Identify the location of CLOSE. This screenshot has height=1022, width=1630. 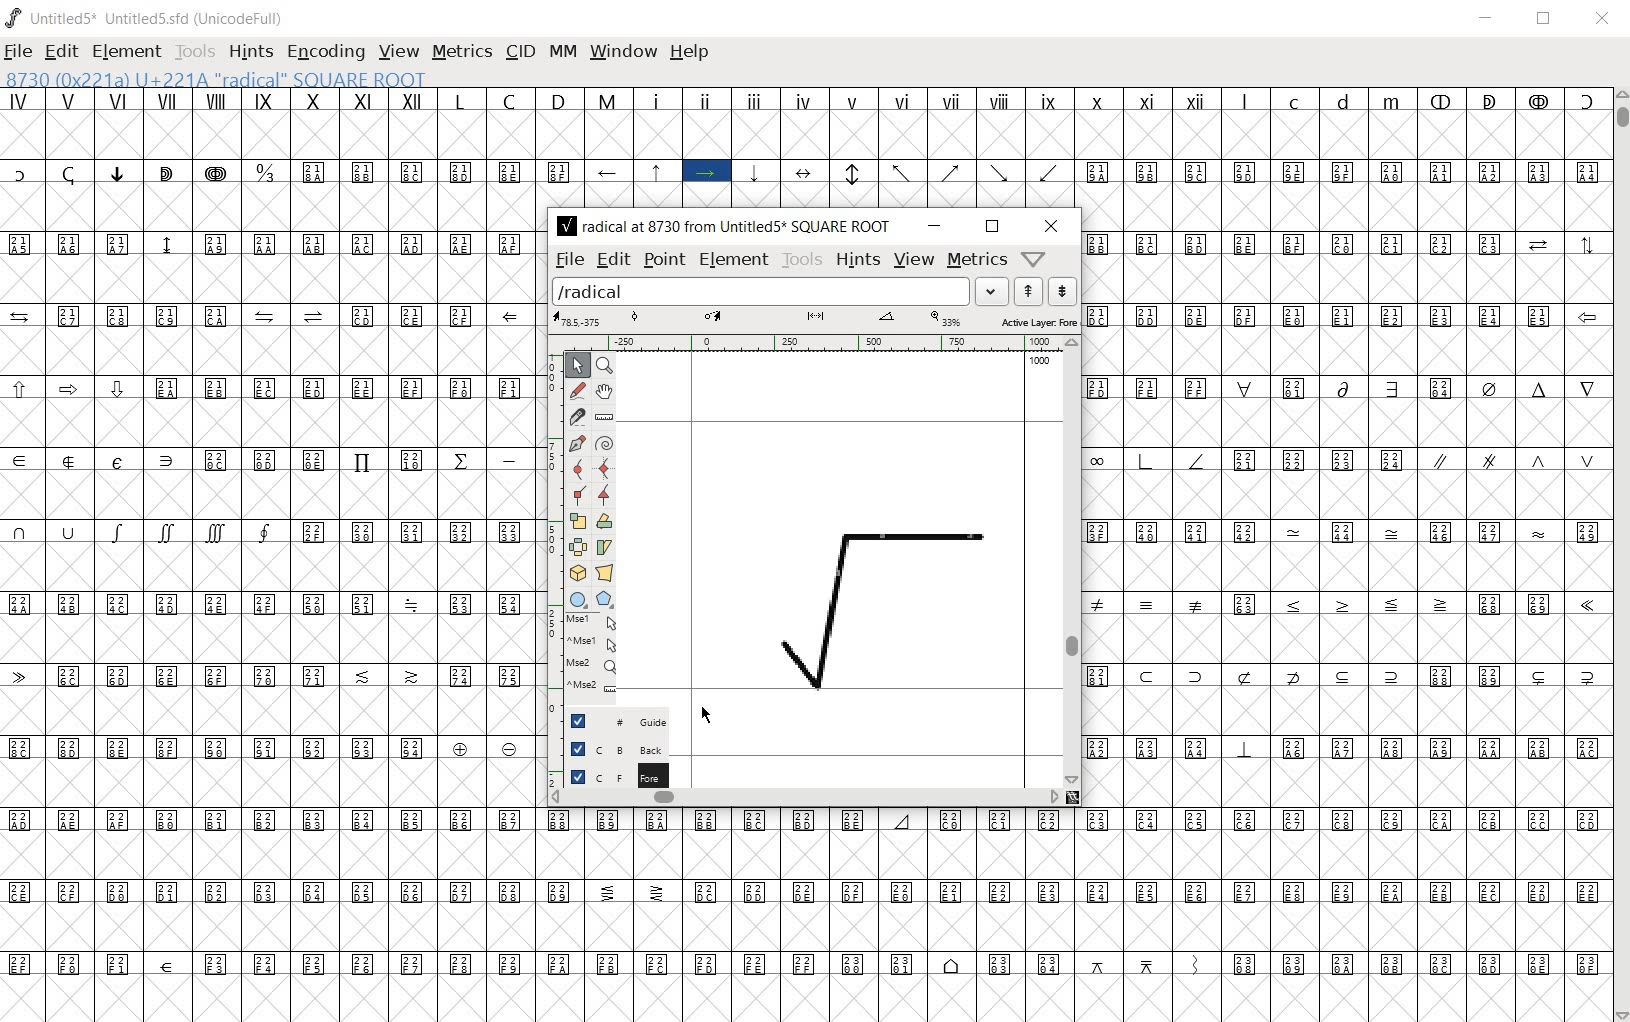
(1603, 18).